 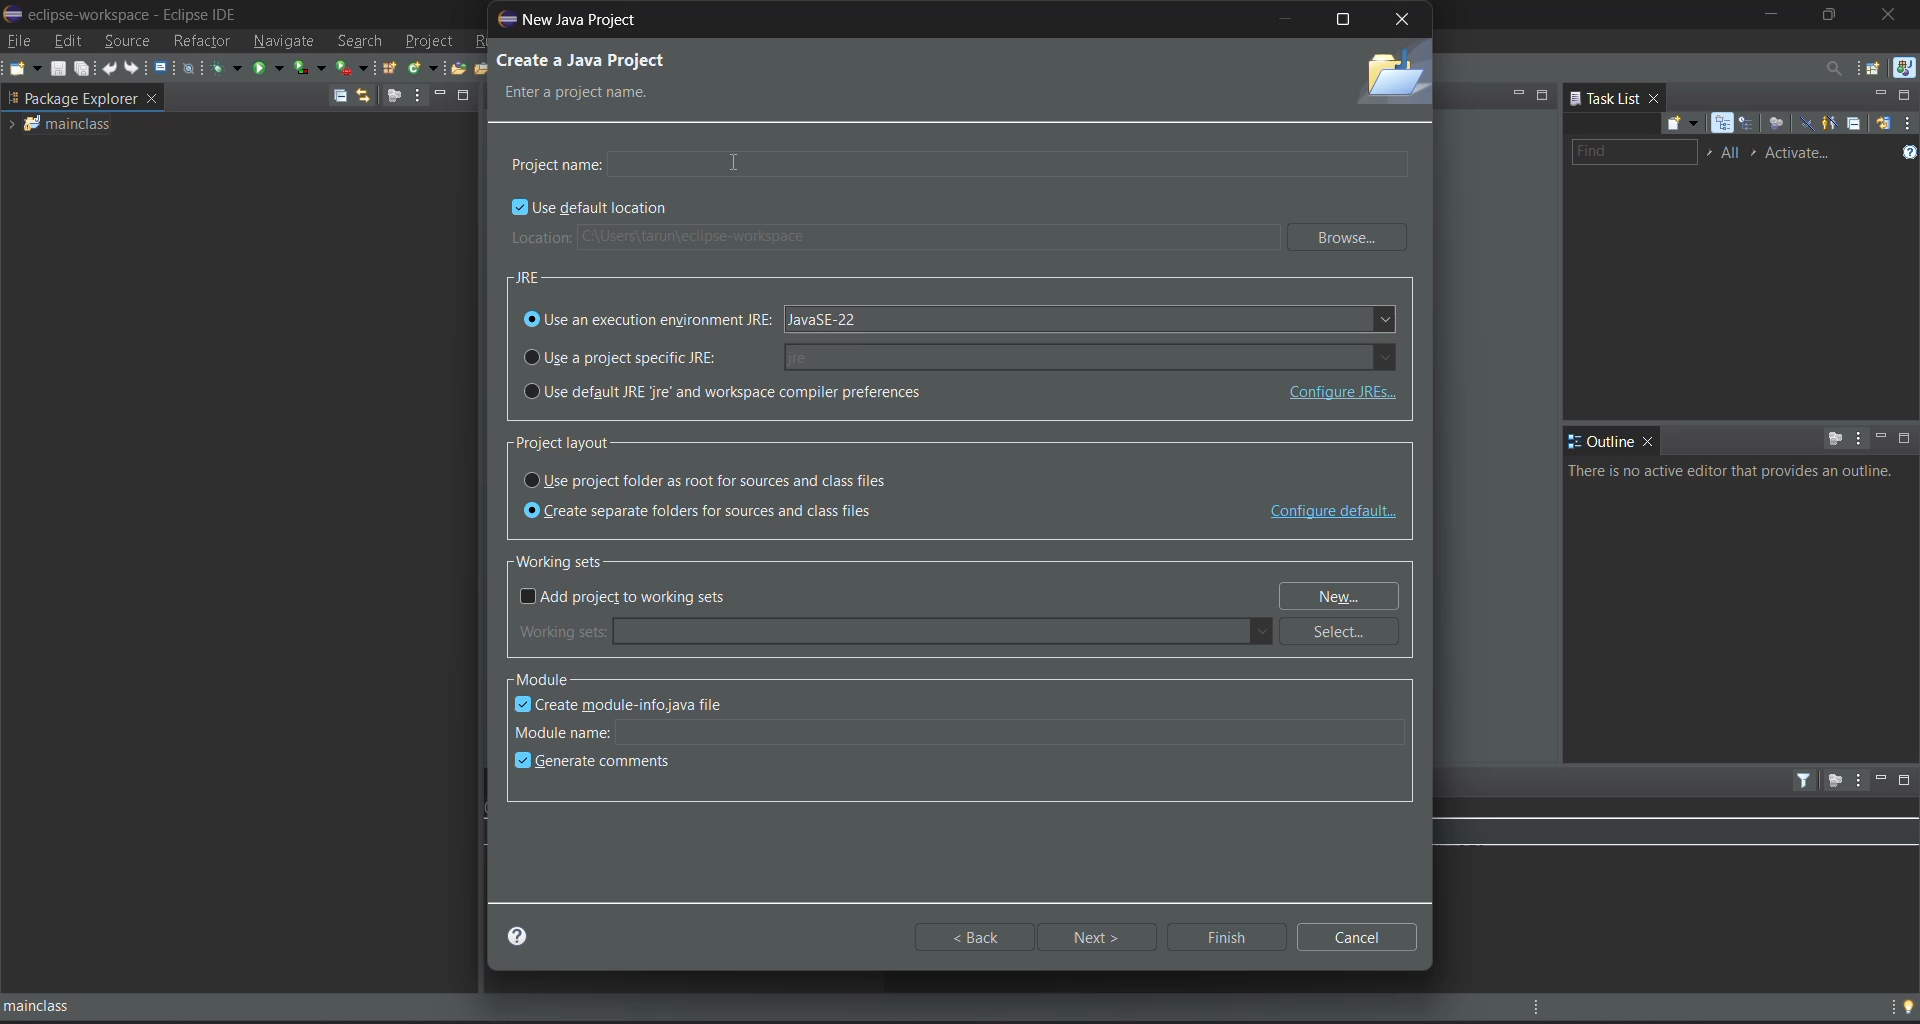 I want to click on outline, so click(x=1601, y=442).